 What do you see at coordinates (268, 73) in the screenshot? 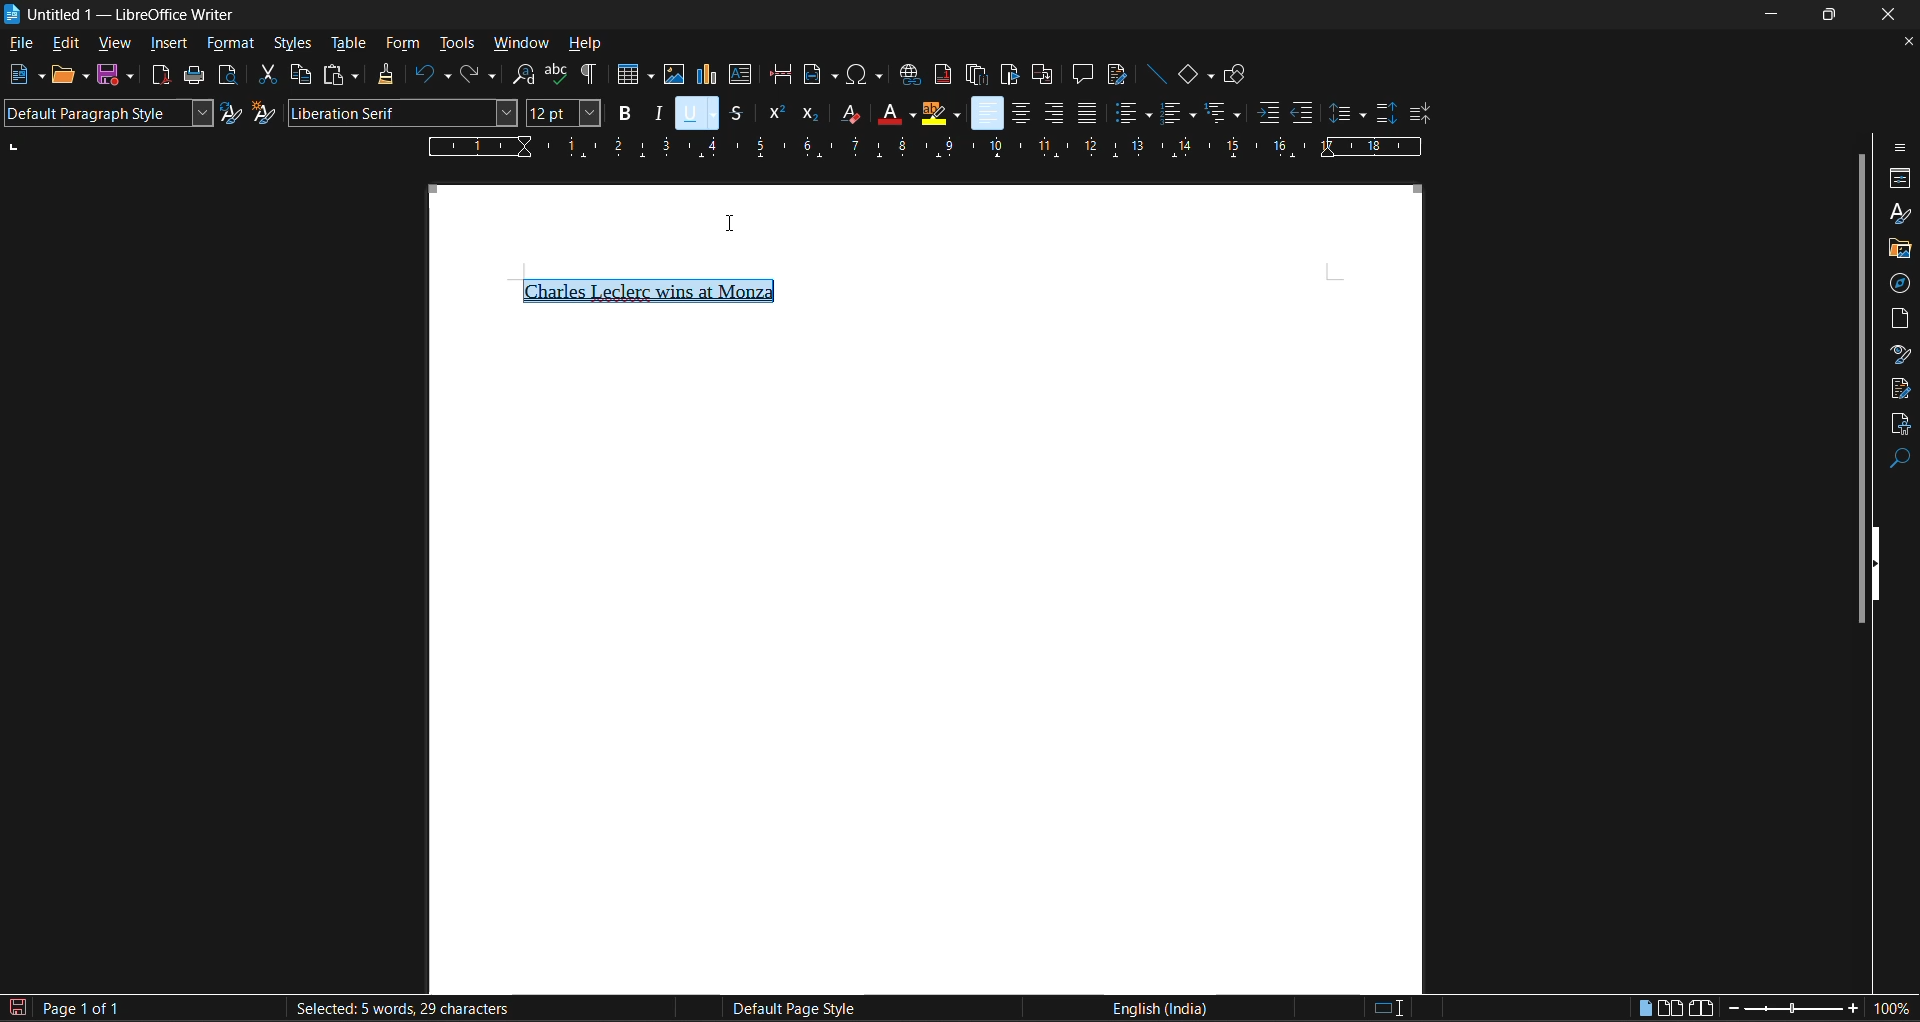
I see `cut` at bounding box center [268, 73].